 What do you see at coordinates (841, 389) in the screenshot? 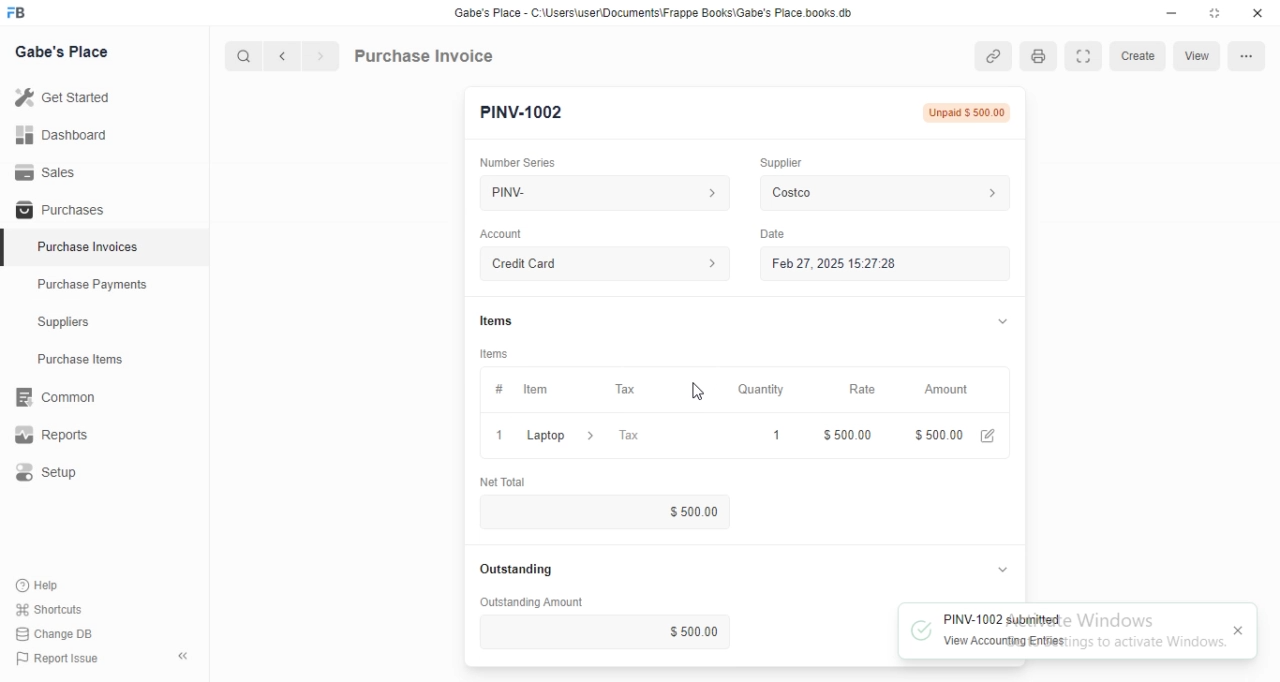
I see `Rate` at bounding box center [841, 389].